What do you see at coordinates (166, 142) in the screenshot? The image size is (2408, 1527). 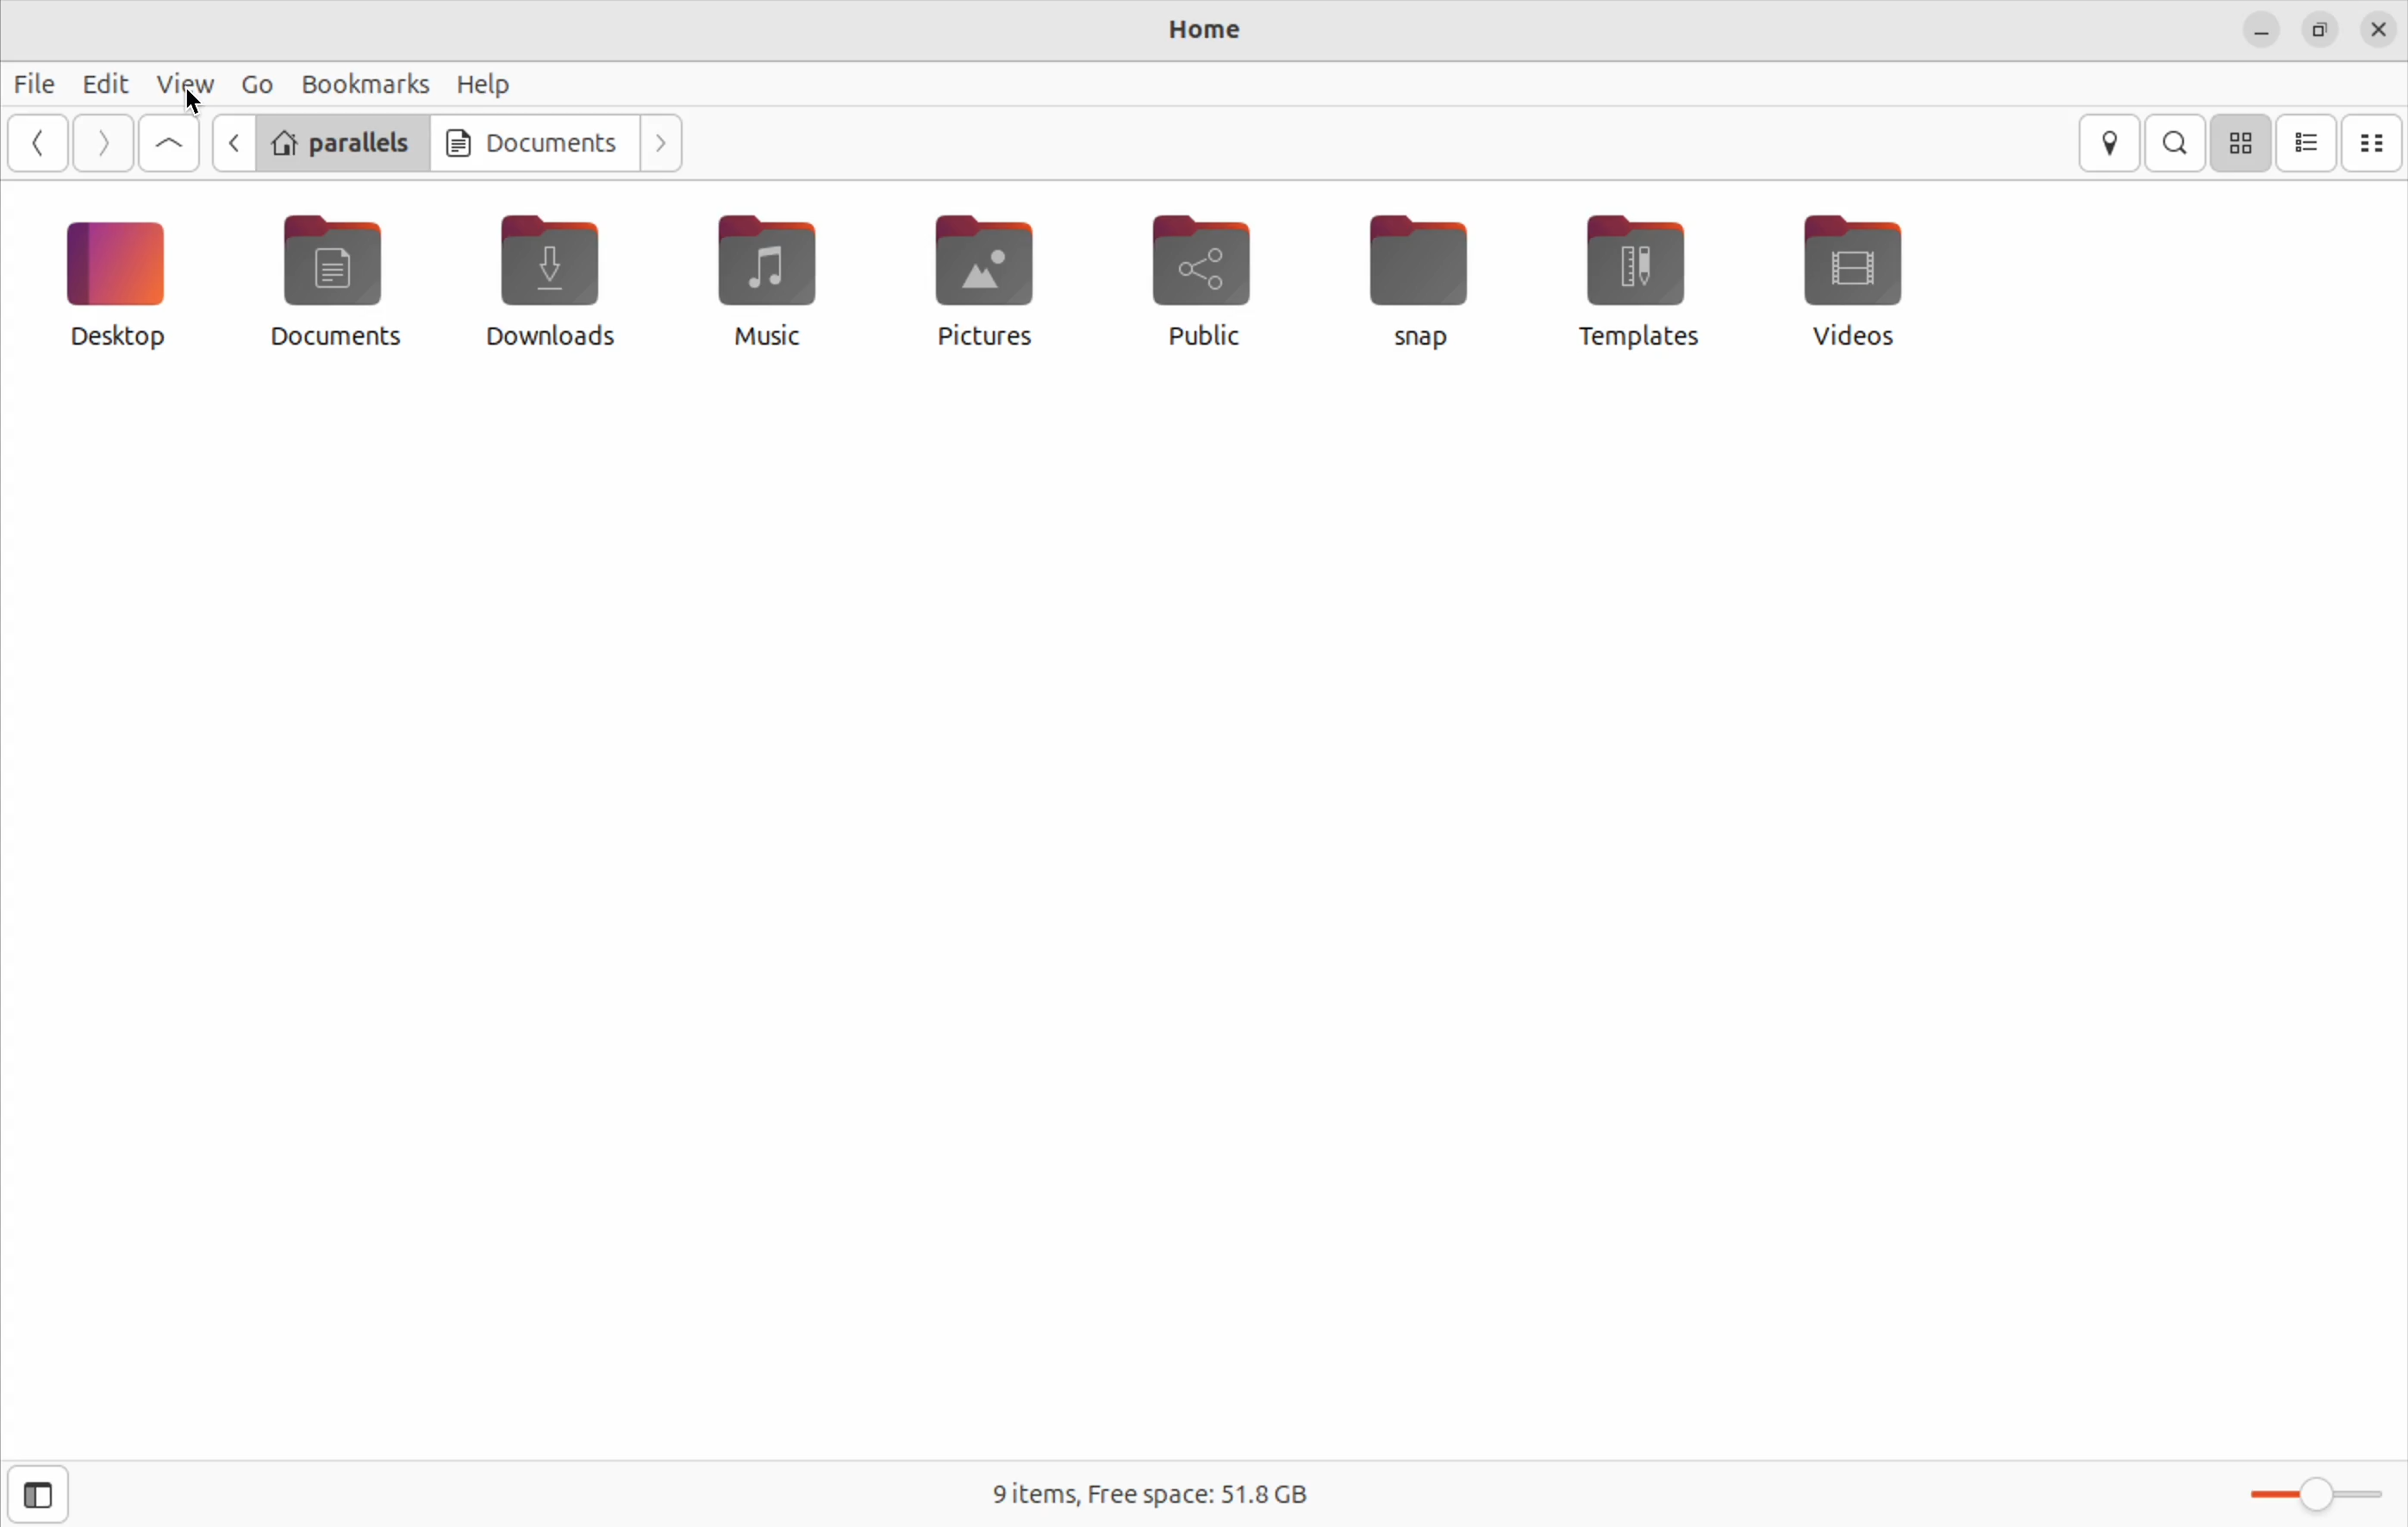 I see `Goto first file` at bounding box center [166, 142].